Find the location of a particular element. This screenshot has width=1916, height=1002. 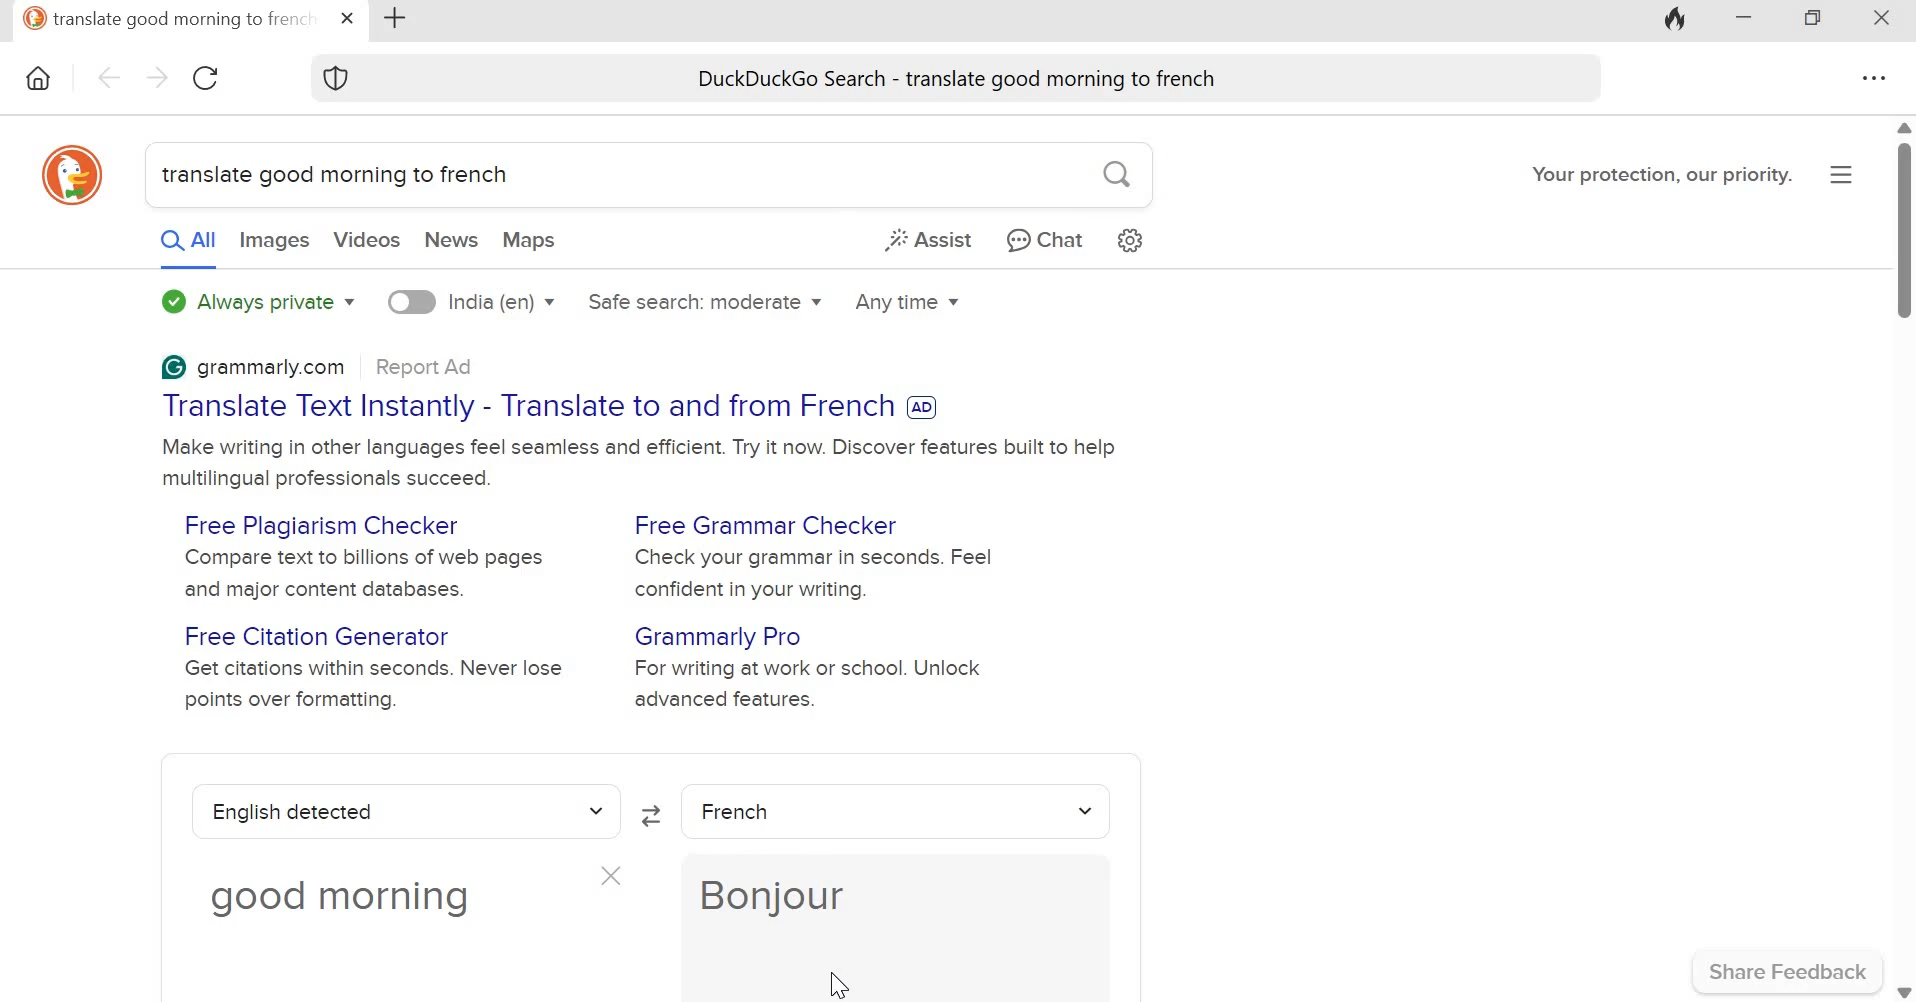

Overflow menu is located at coordinates (1841, 174).